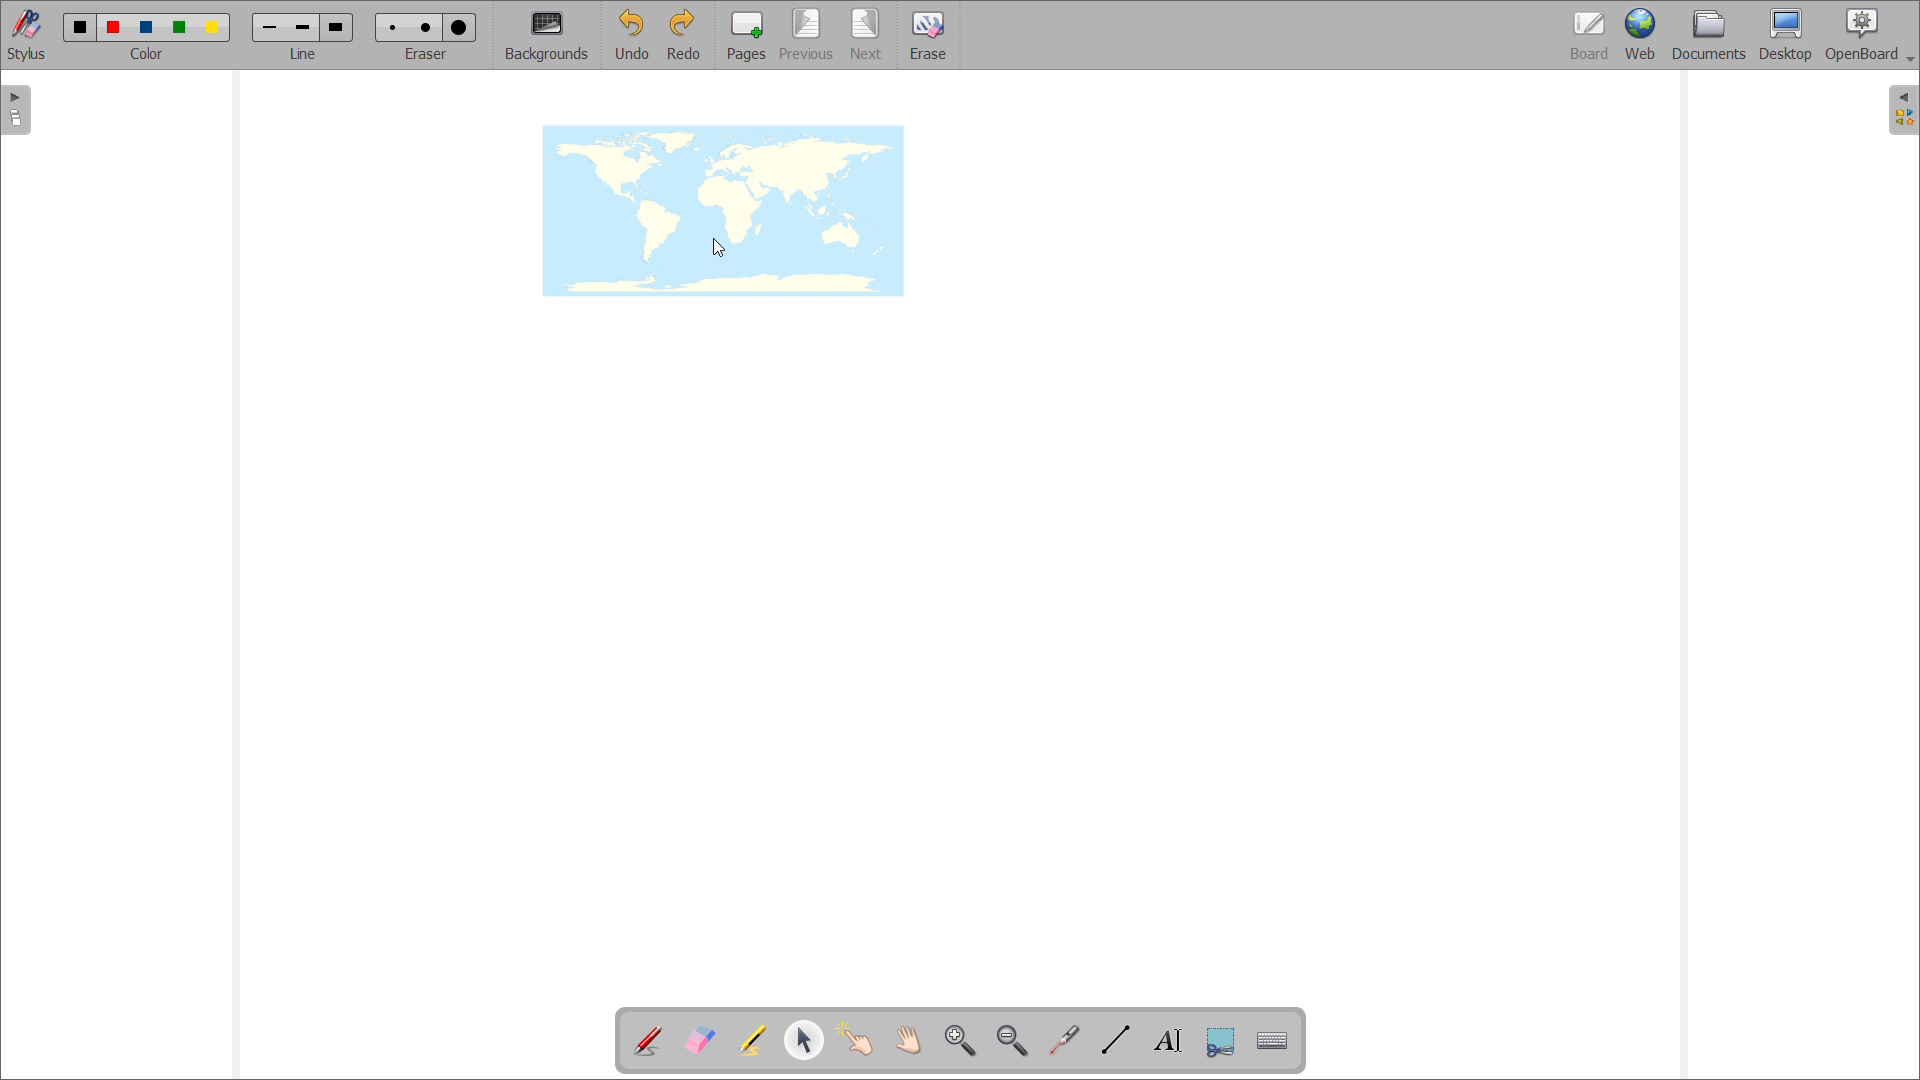 Image resolution: width=1920 pixels, height=1080 pixels. I want to click on undo, so click(630, 34).